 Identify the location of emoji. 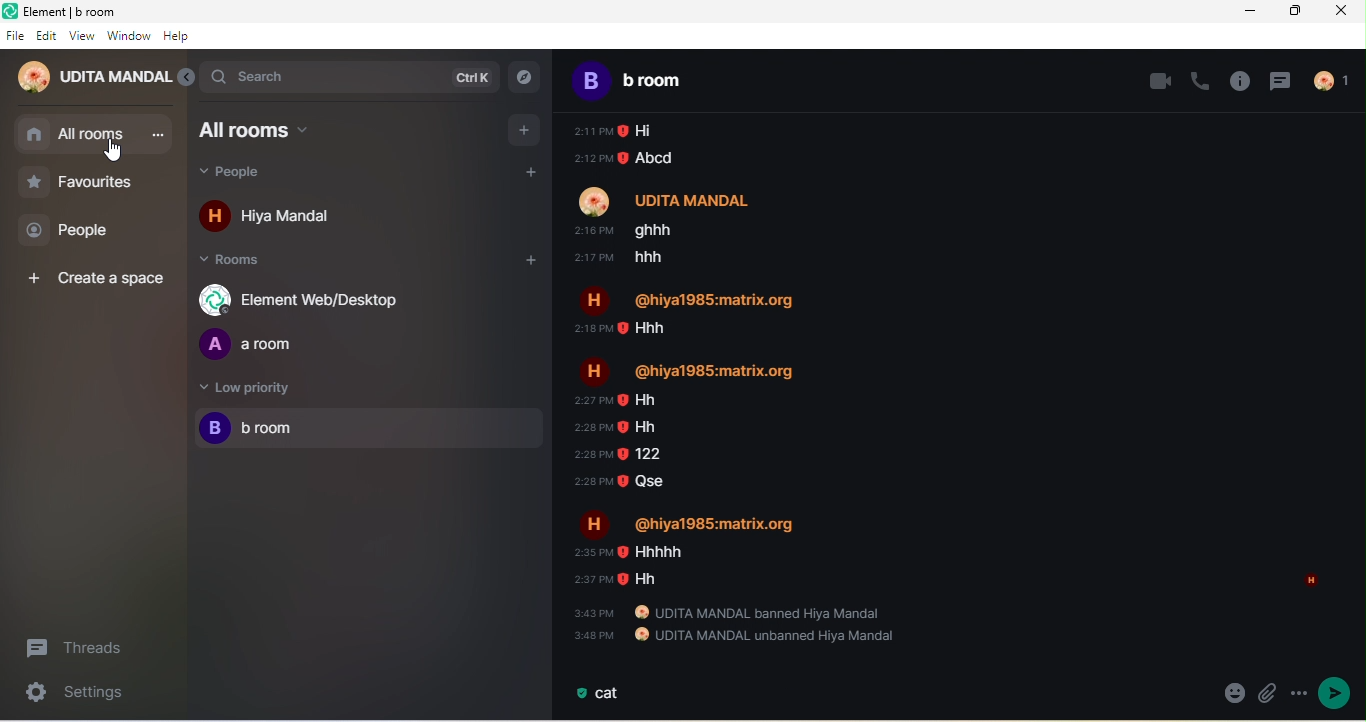
(1267, 695).